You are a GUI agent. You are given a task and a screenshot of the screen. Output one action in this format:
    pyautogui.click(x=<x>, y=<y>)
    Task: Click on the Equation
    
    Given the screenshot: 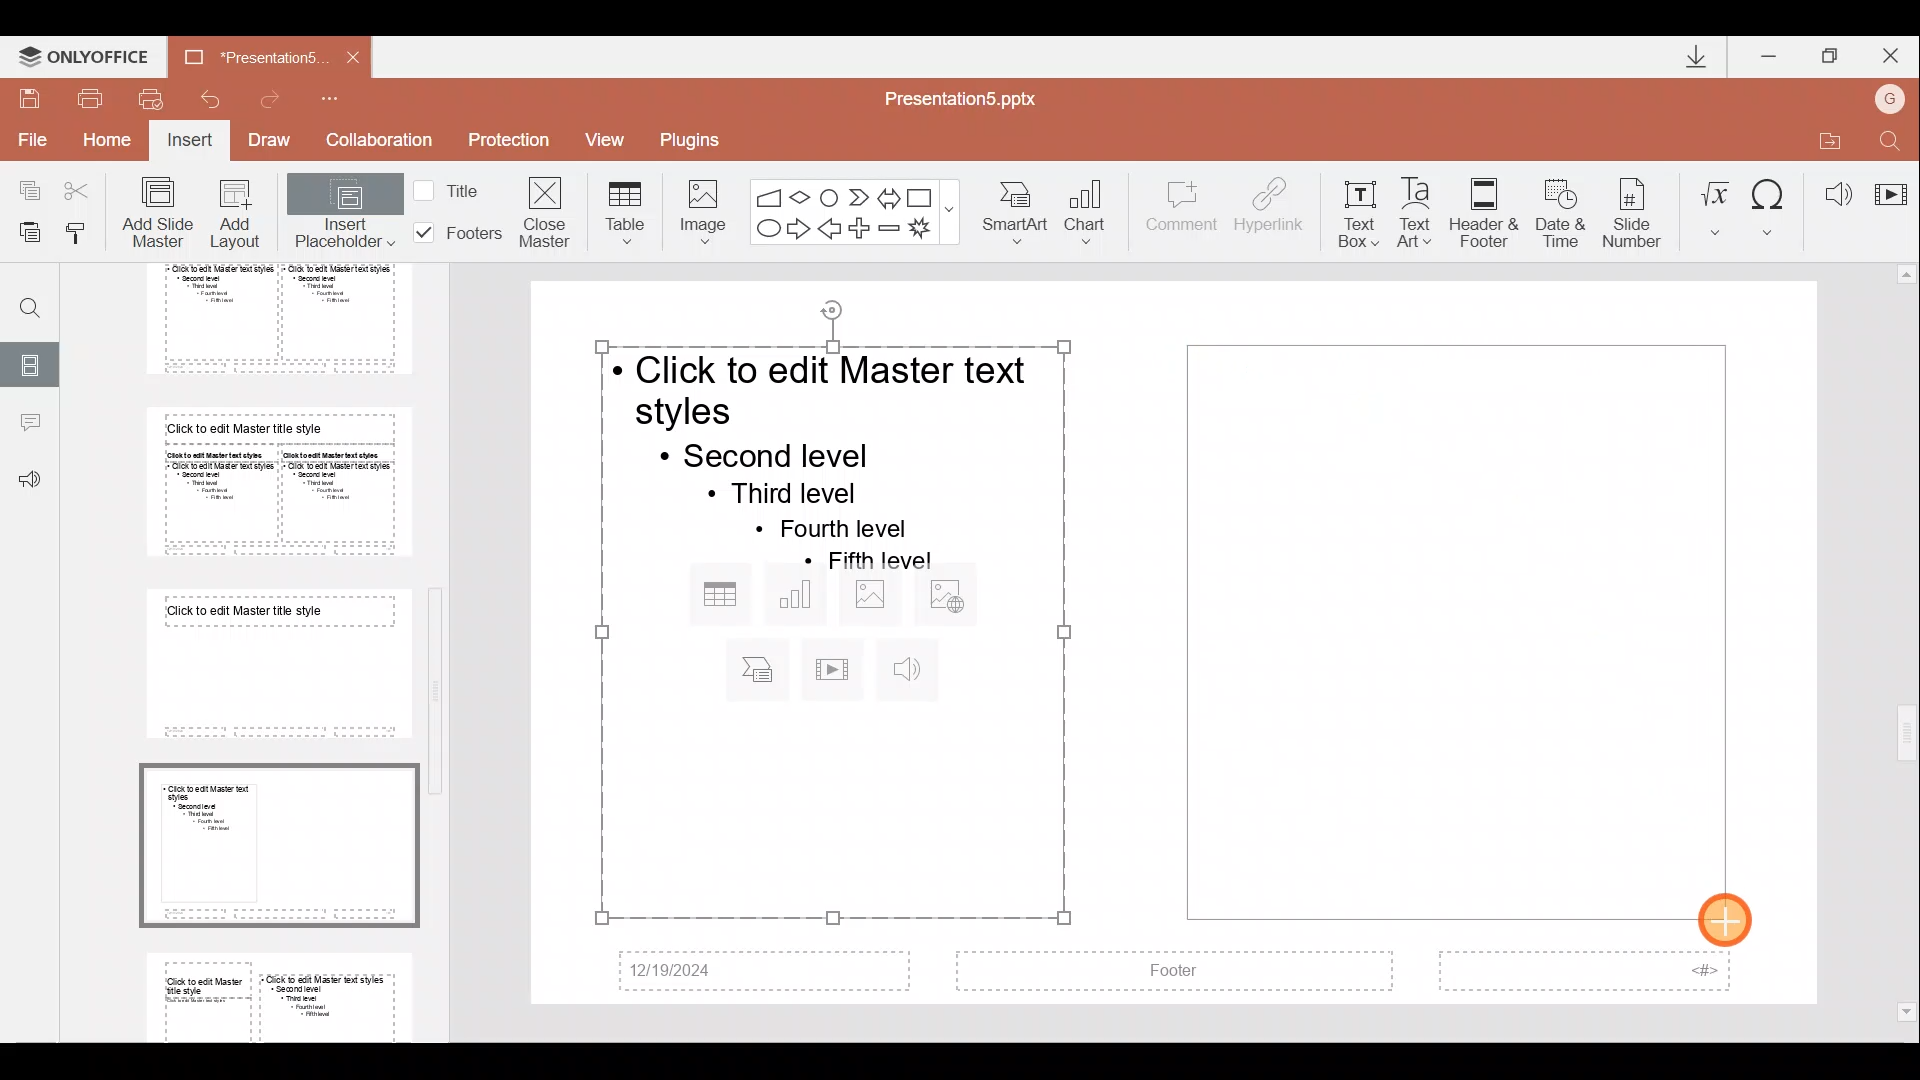 What is the action you would take?
    pyautogui.click(x=1714, y=205)
    